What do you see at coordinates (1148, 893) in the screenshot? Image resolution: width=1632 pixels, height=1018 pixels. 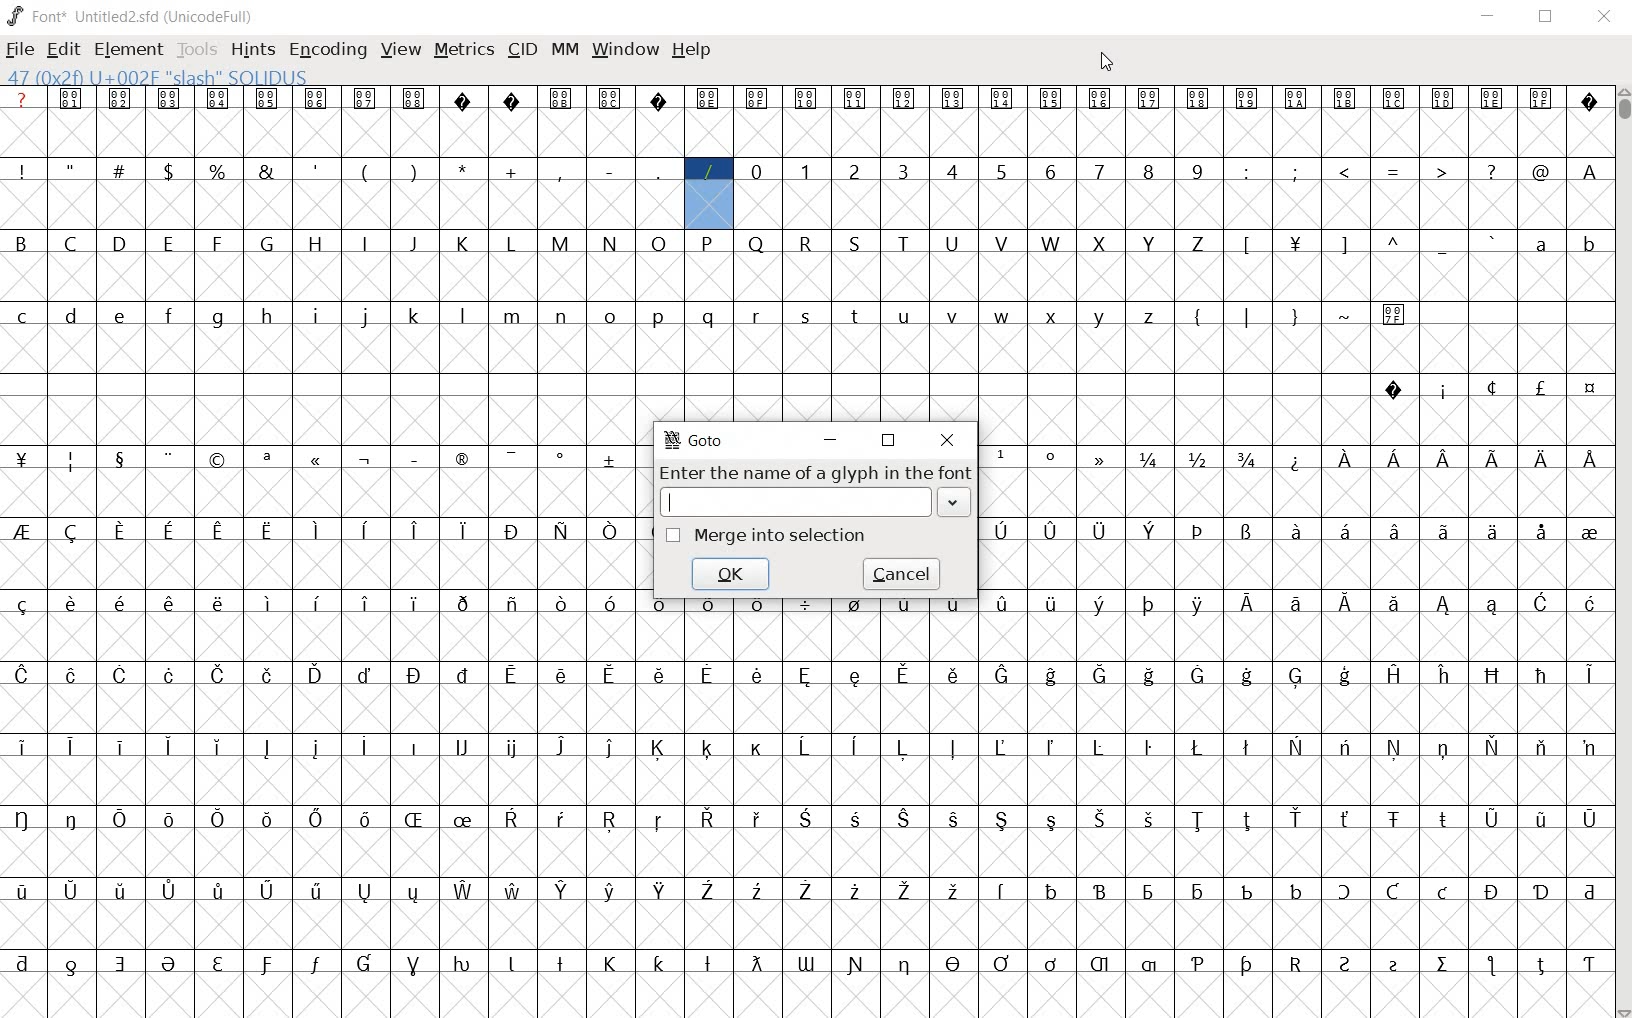 I see `glyph` at bounding box center [1148, 893].